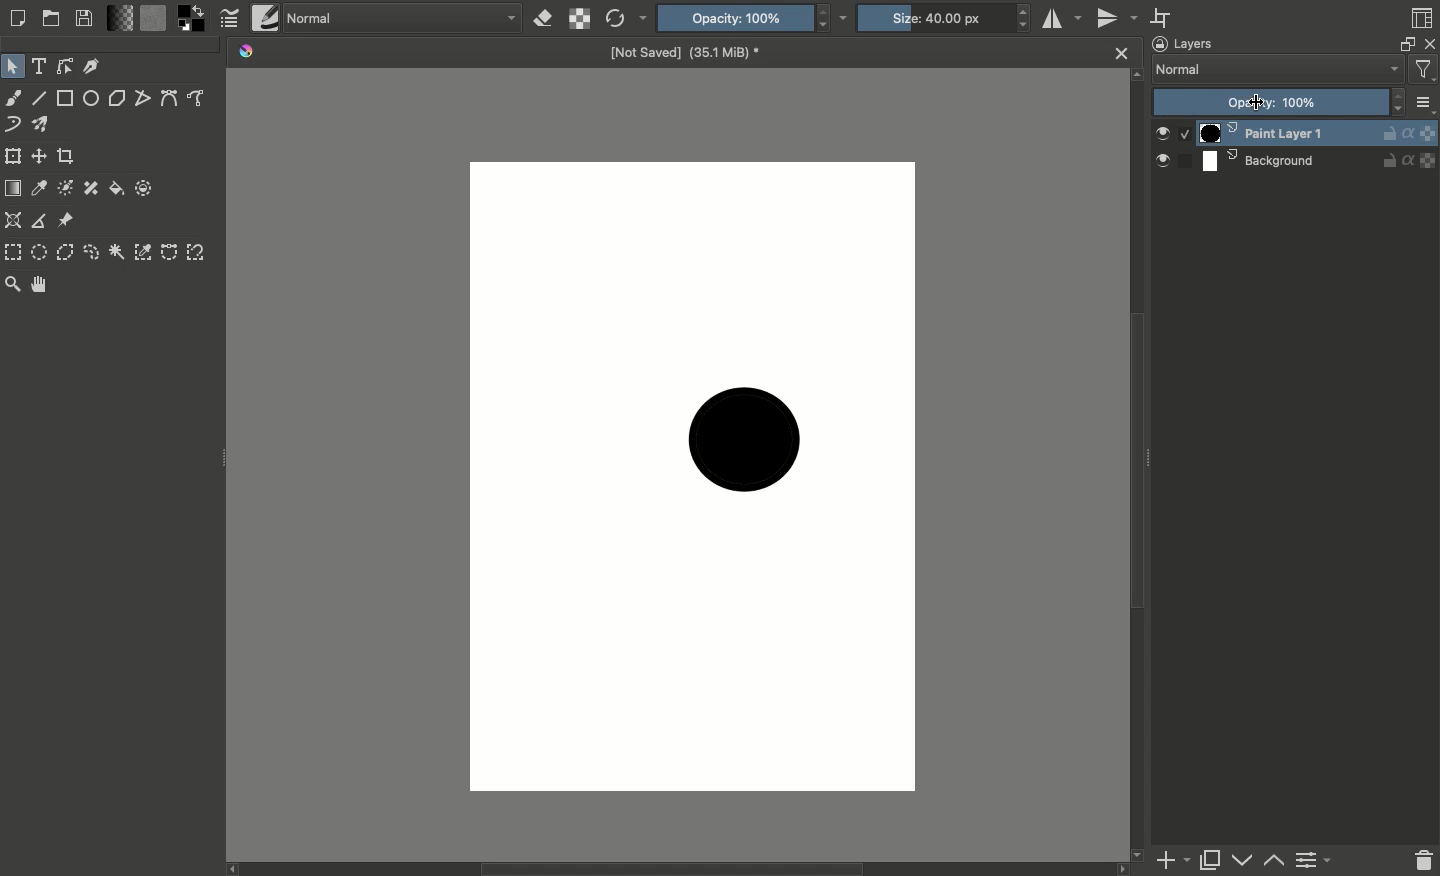 This screenshot has height=876, width=1440. I want to click on Freehand path , so click(197, 98).